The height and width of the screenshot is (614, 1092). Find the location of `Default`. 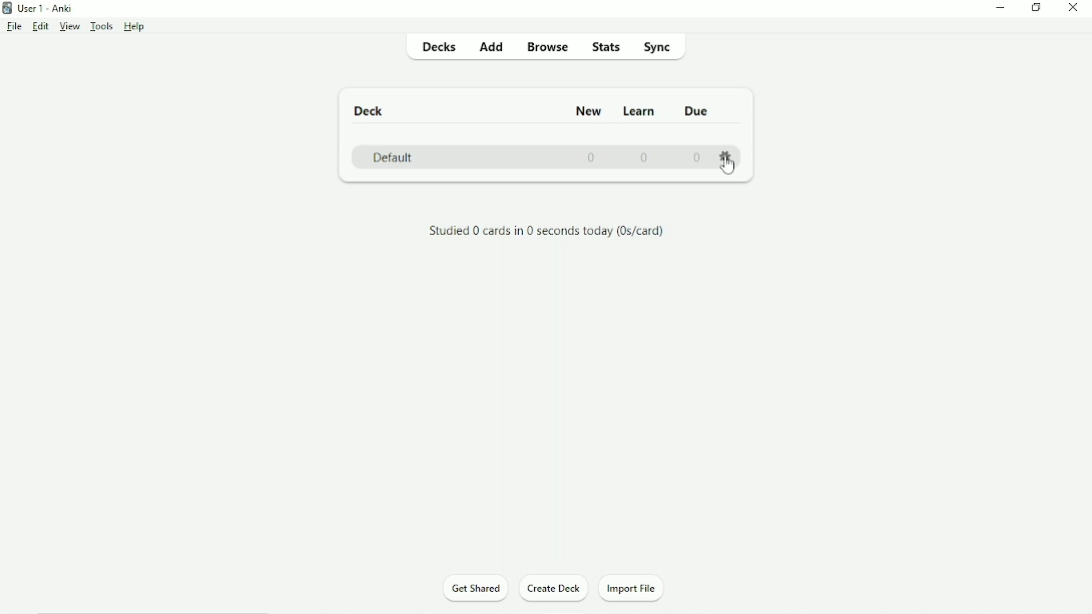

Default is located at coordinates (393, 158).